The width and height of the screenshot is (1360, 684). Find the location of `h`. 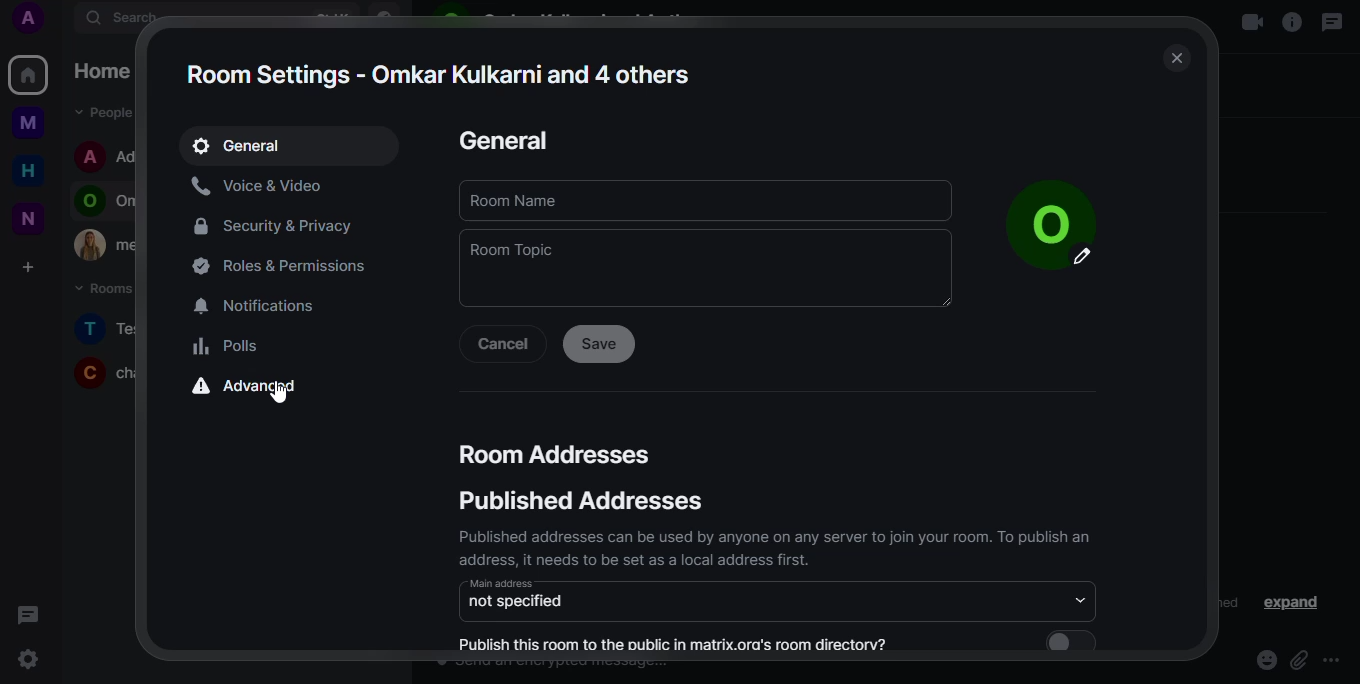

h is located at coordinates (35, 172).